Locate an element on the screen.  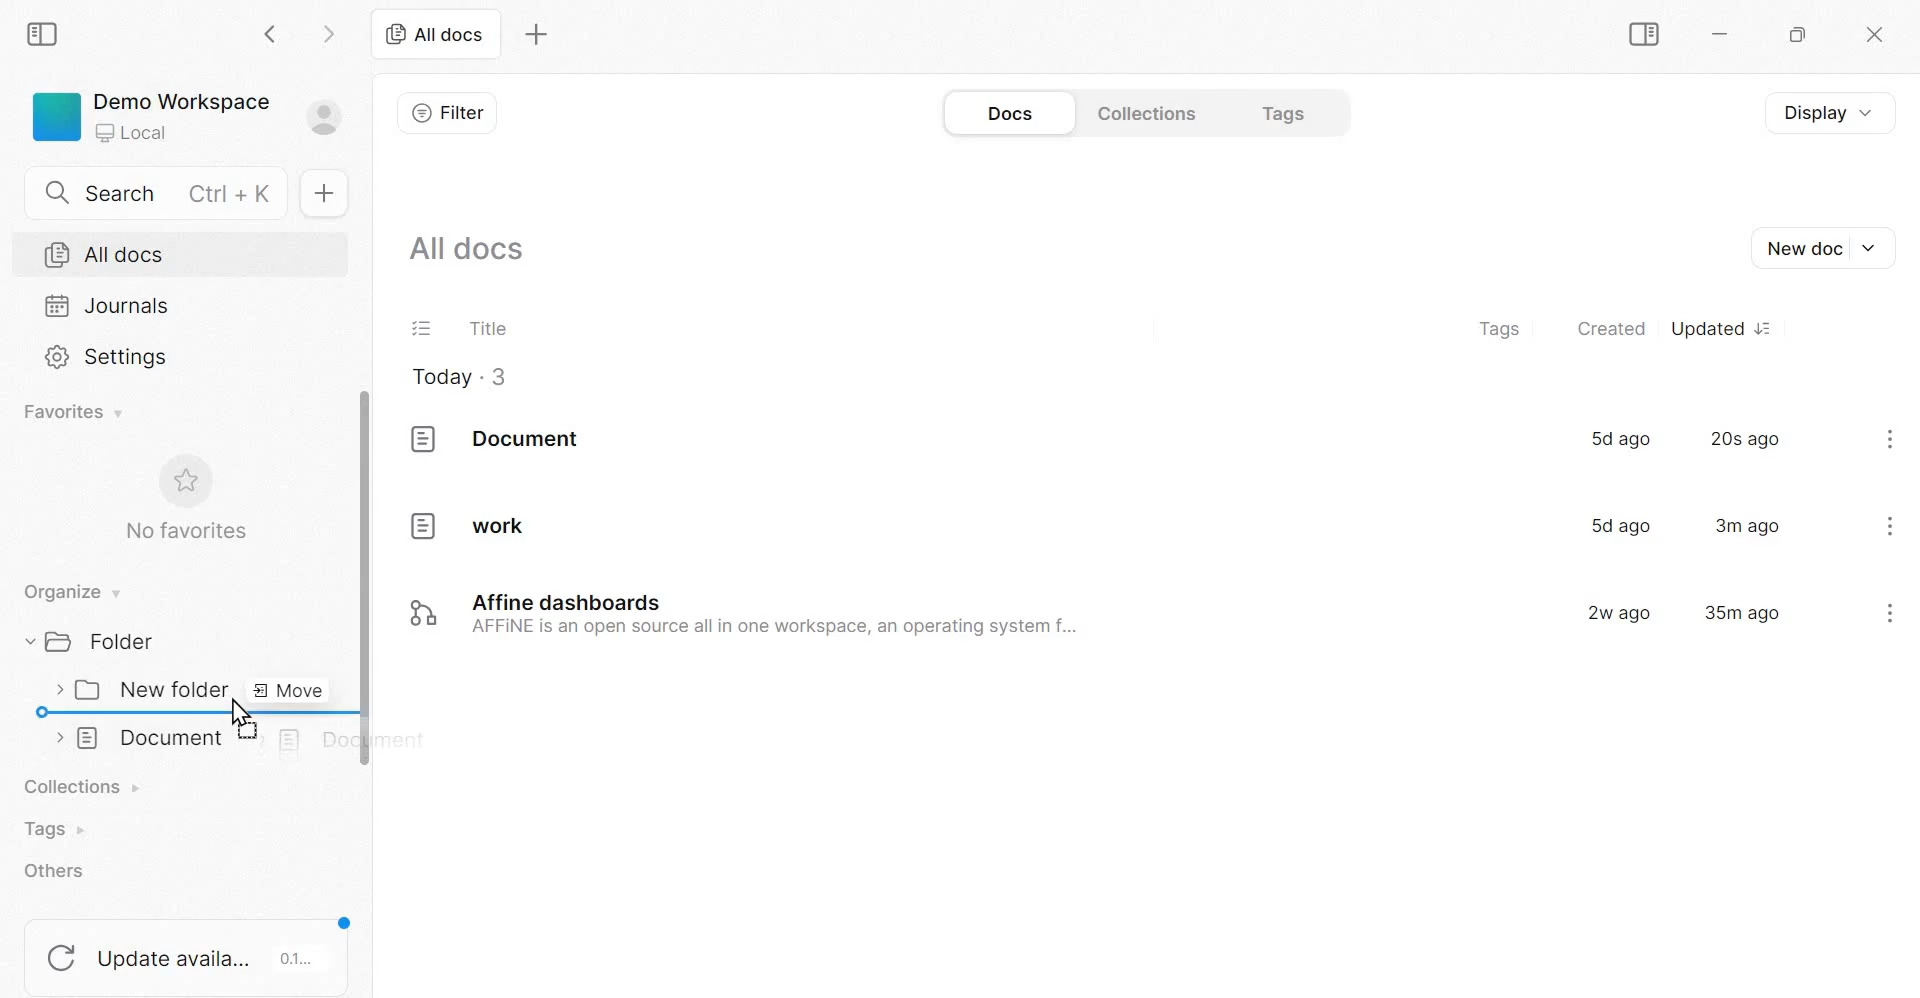
document is located at coordinates (500, 439).